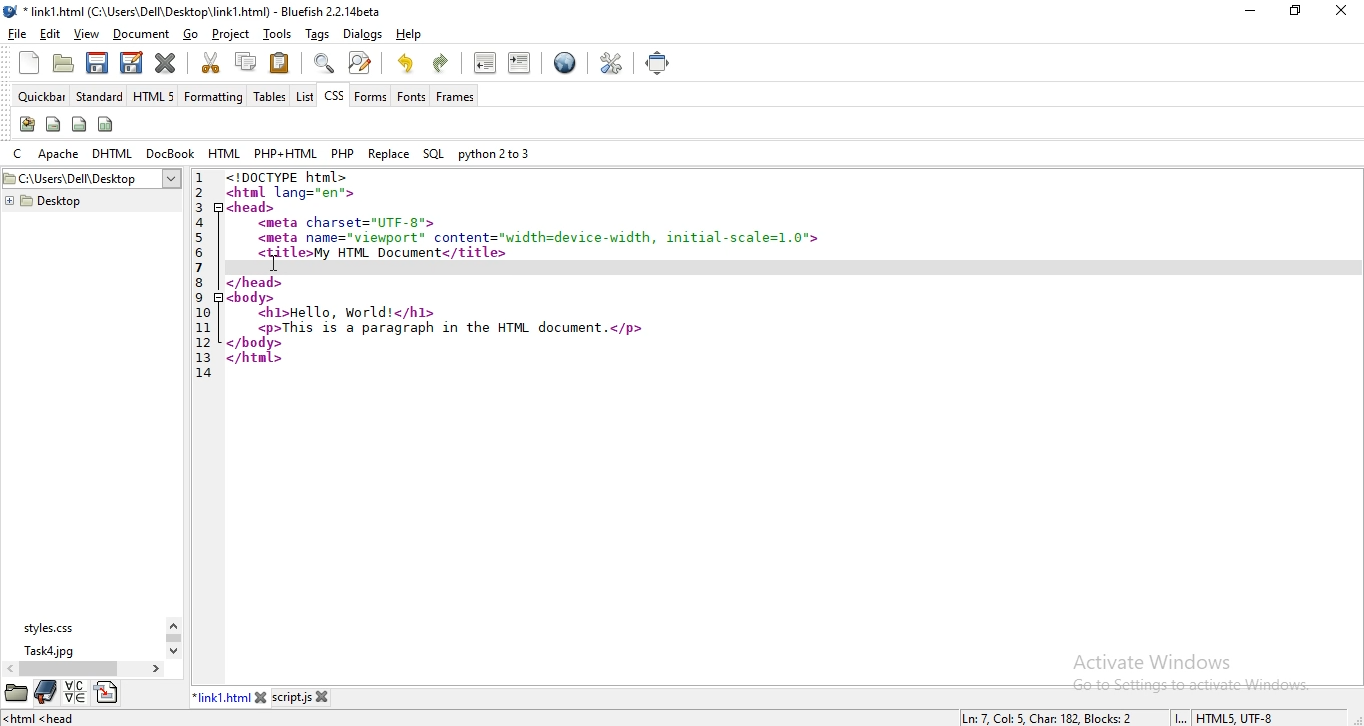 This screenshot has height=726, width=1364. Describe the element at coordinates (454, 96) in the screenshot. I see `frames` at that location.